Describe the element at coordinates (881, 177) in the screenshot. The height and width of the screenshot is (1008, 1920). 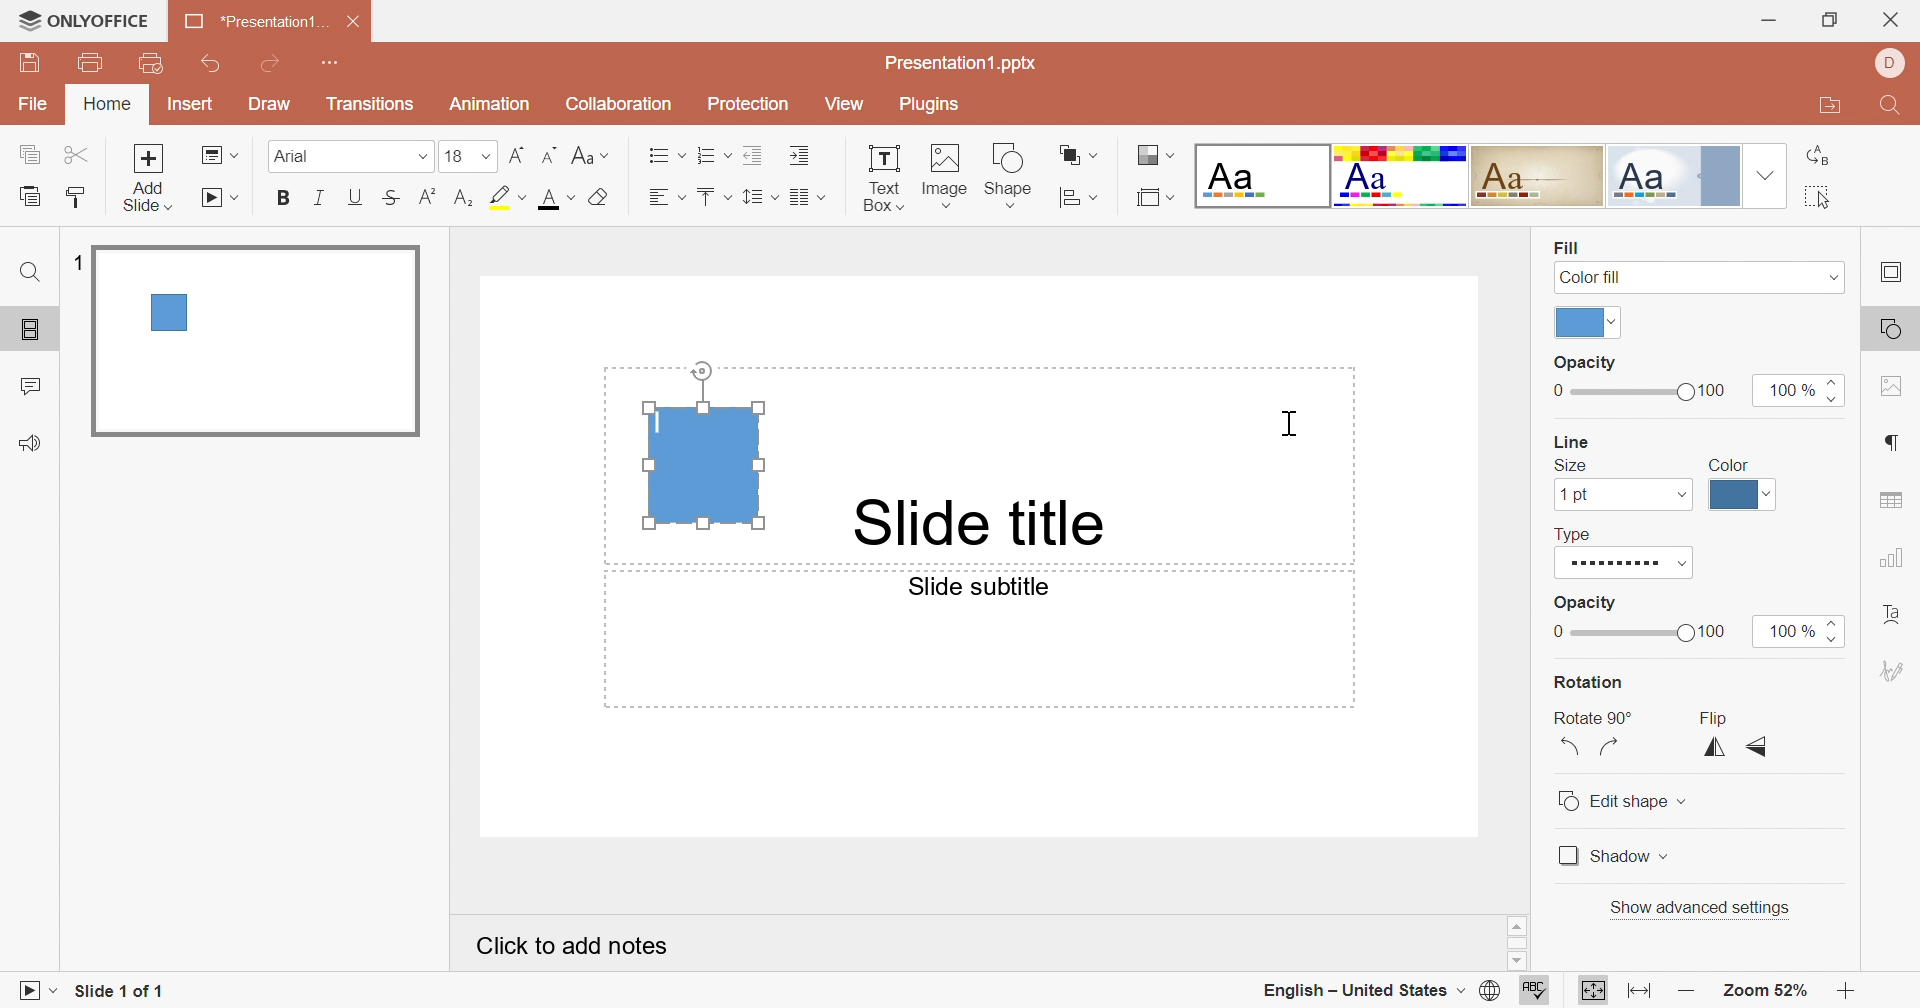
I see `Text Box` at that location.